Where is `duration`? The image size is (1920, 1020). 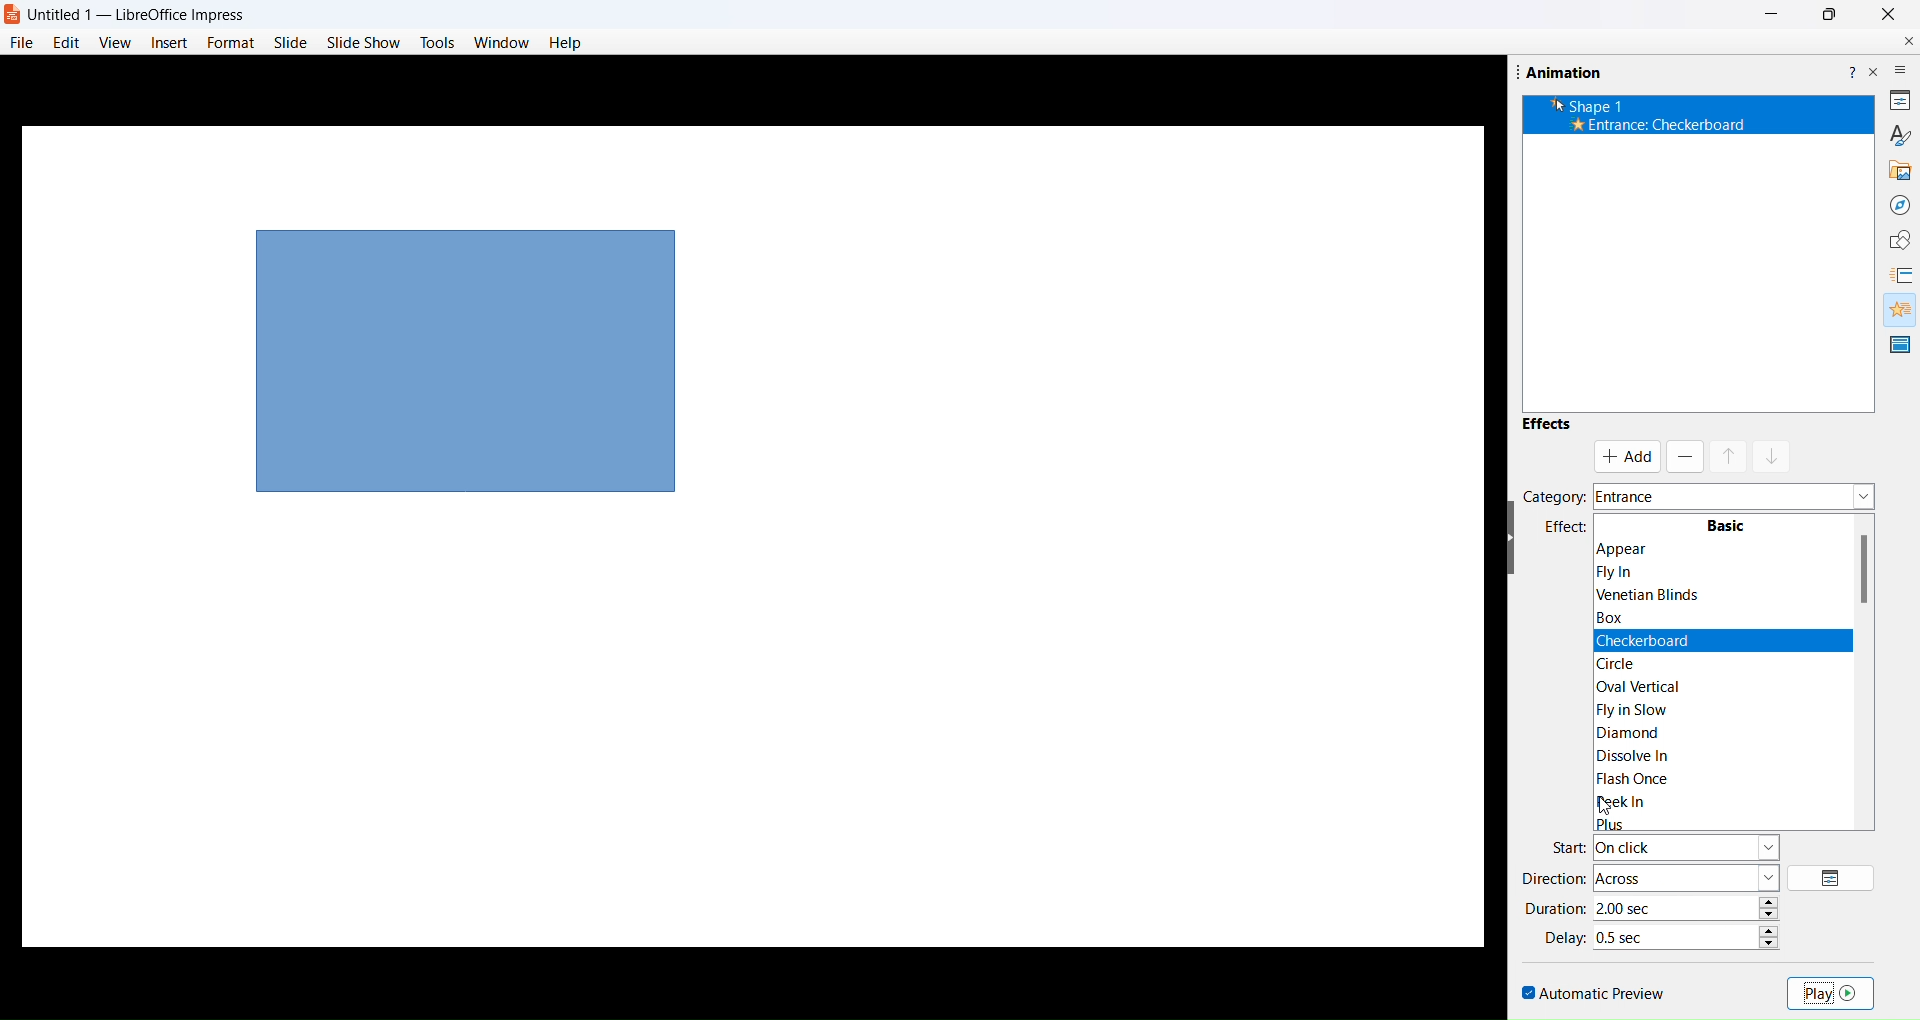 duration is located at coordinates (1560, 908).